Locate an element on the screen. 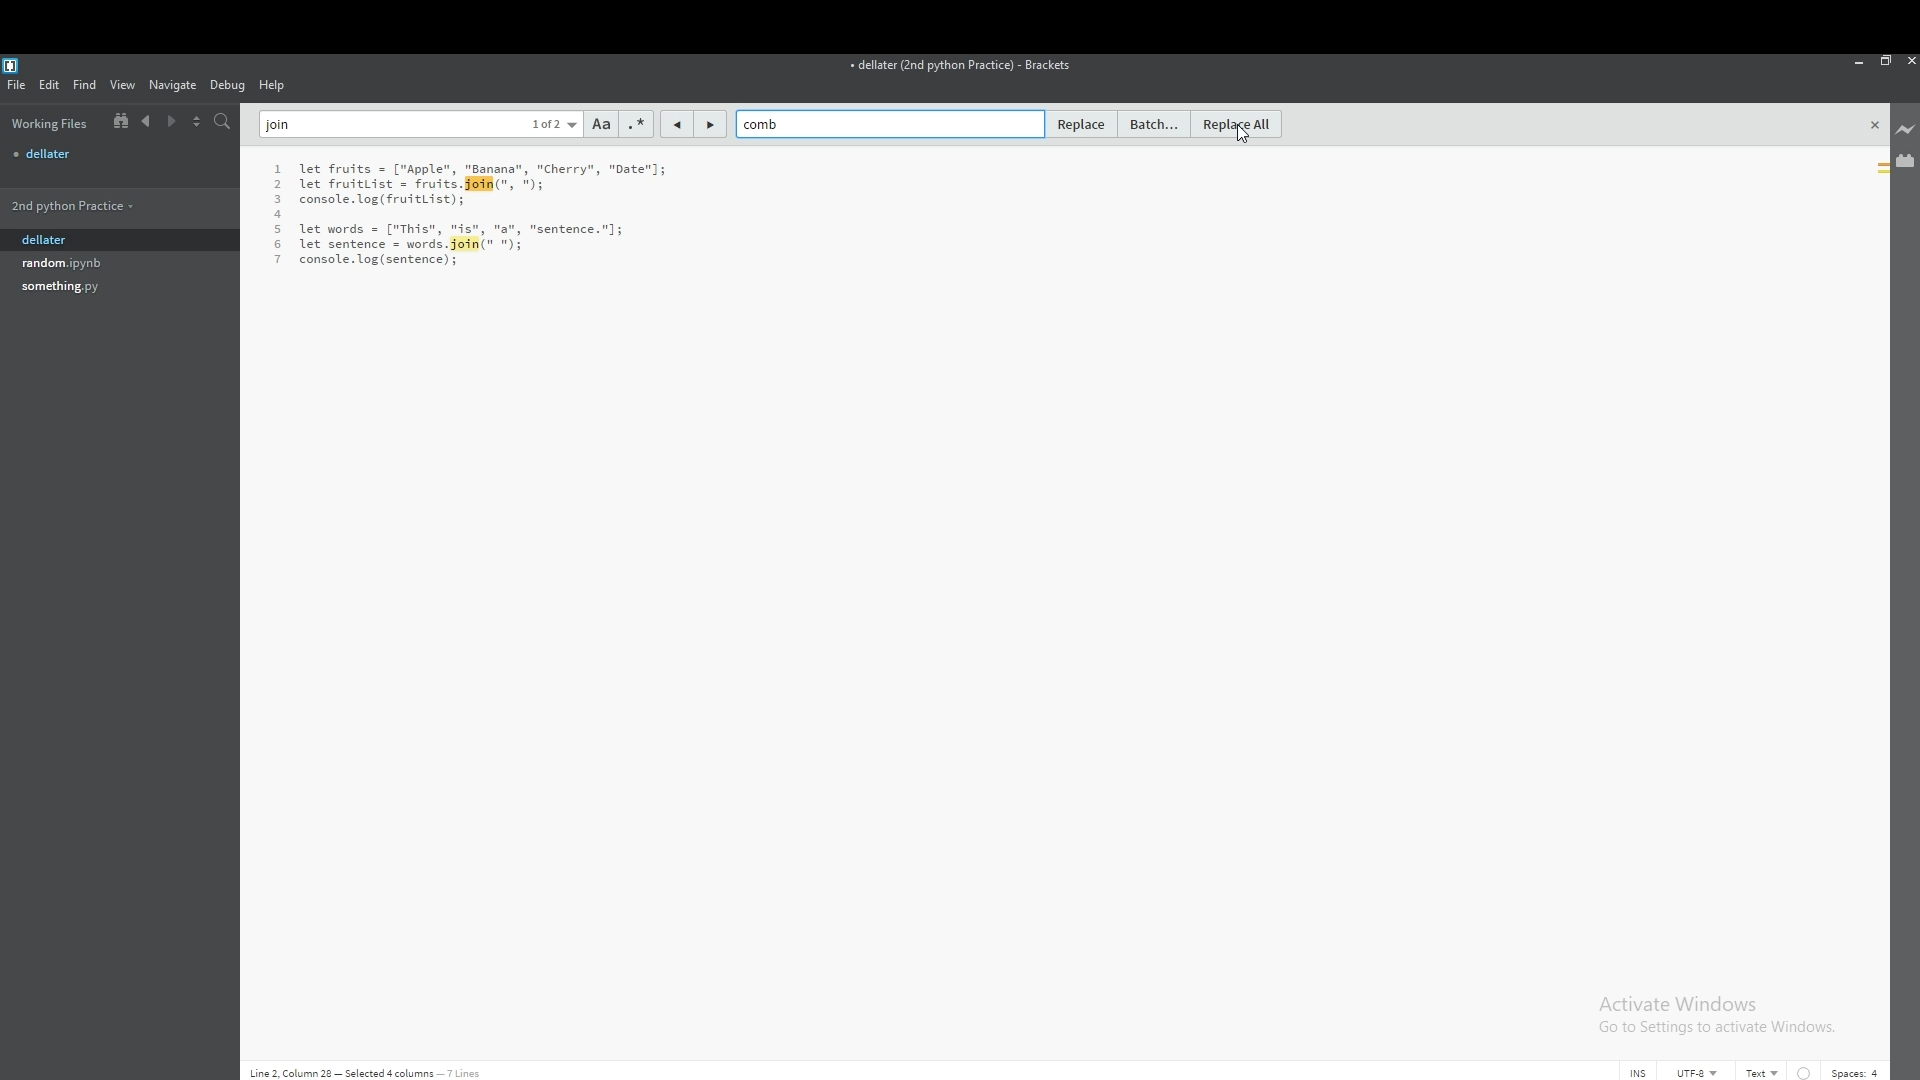  view is located at coordinates (123, 85).